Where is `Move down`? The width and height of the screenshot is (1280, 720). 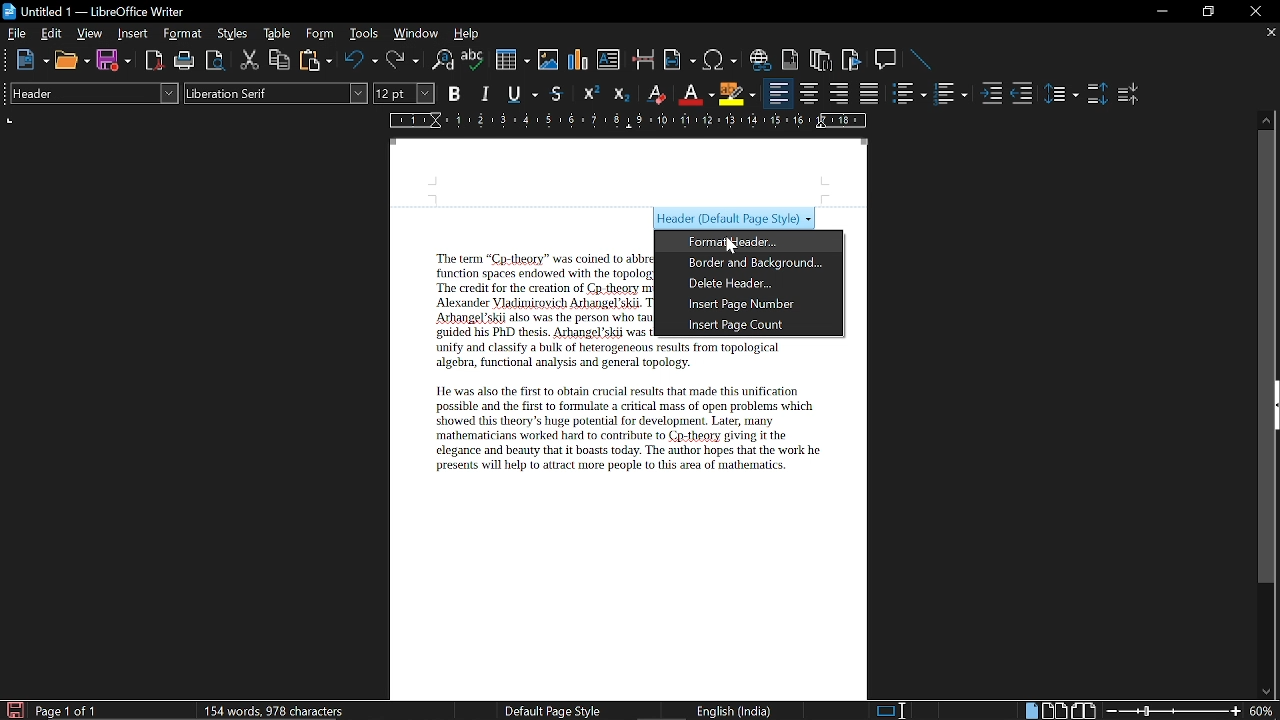
Move down is located at coordinates (1265, 692).